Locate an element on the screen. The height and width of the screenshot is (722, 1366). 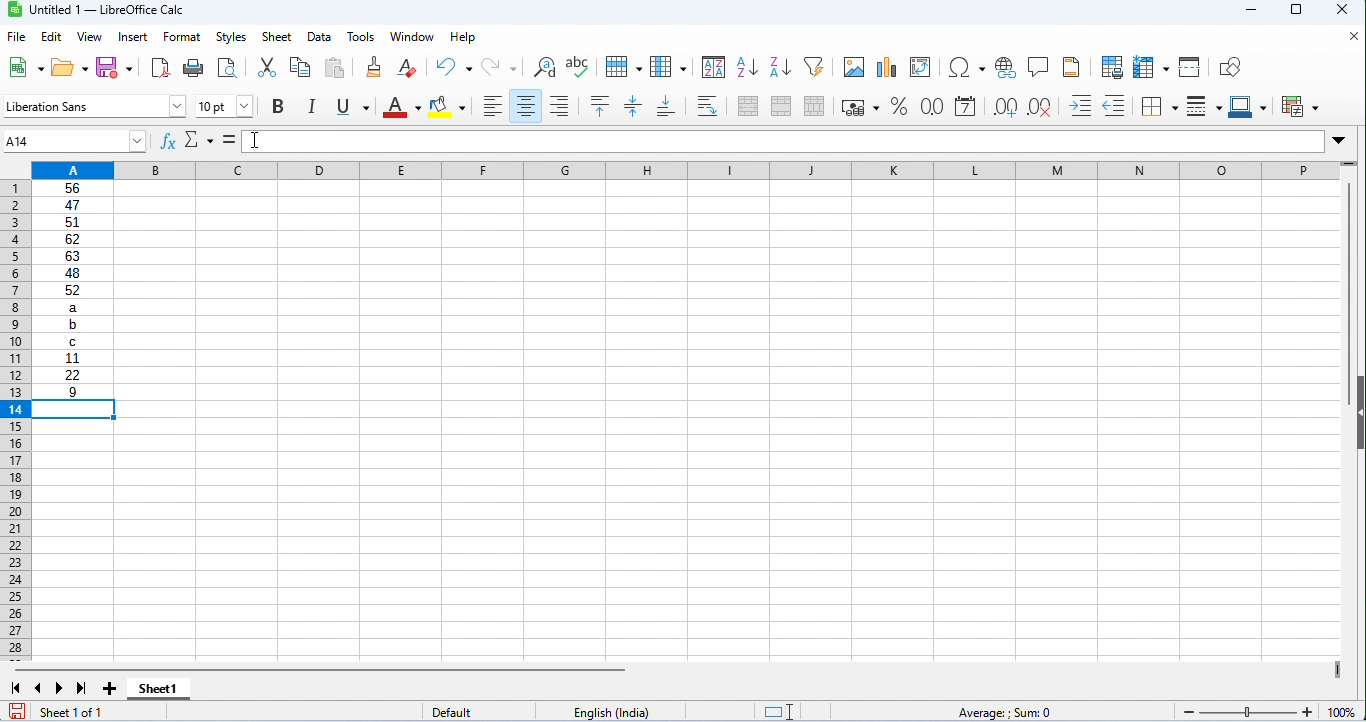
sort is located at coordinates (714, 67).